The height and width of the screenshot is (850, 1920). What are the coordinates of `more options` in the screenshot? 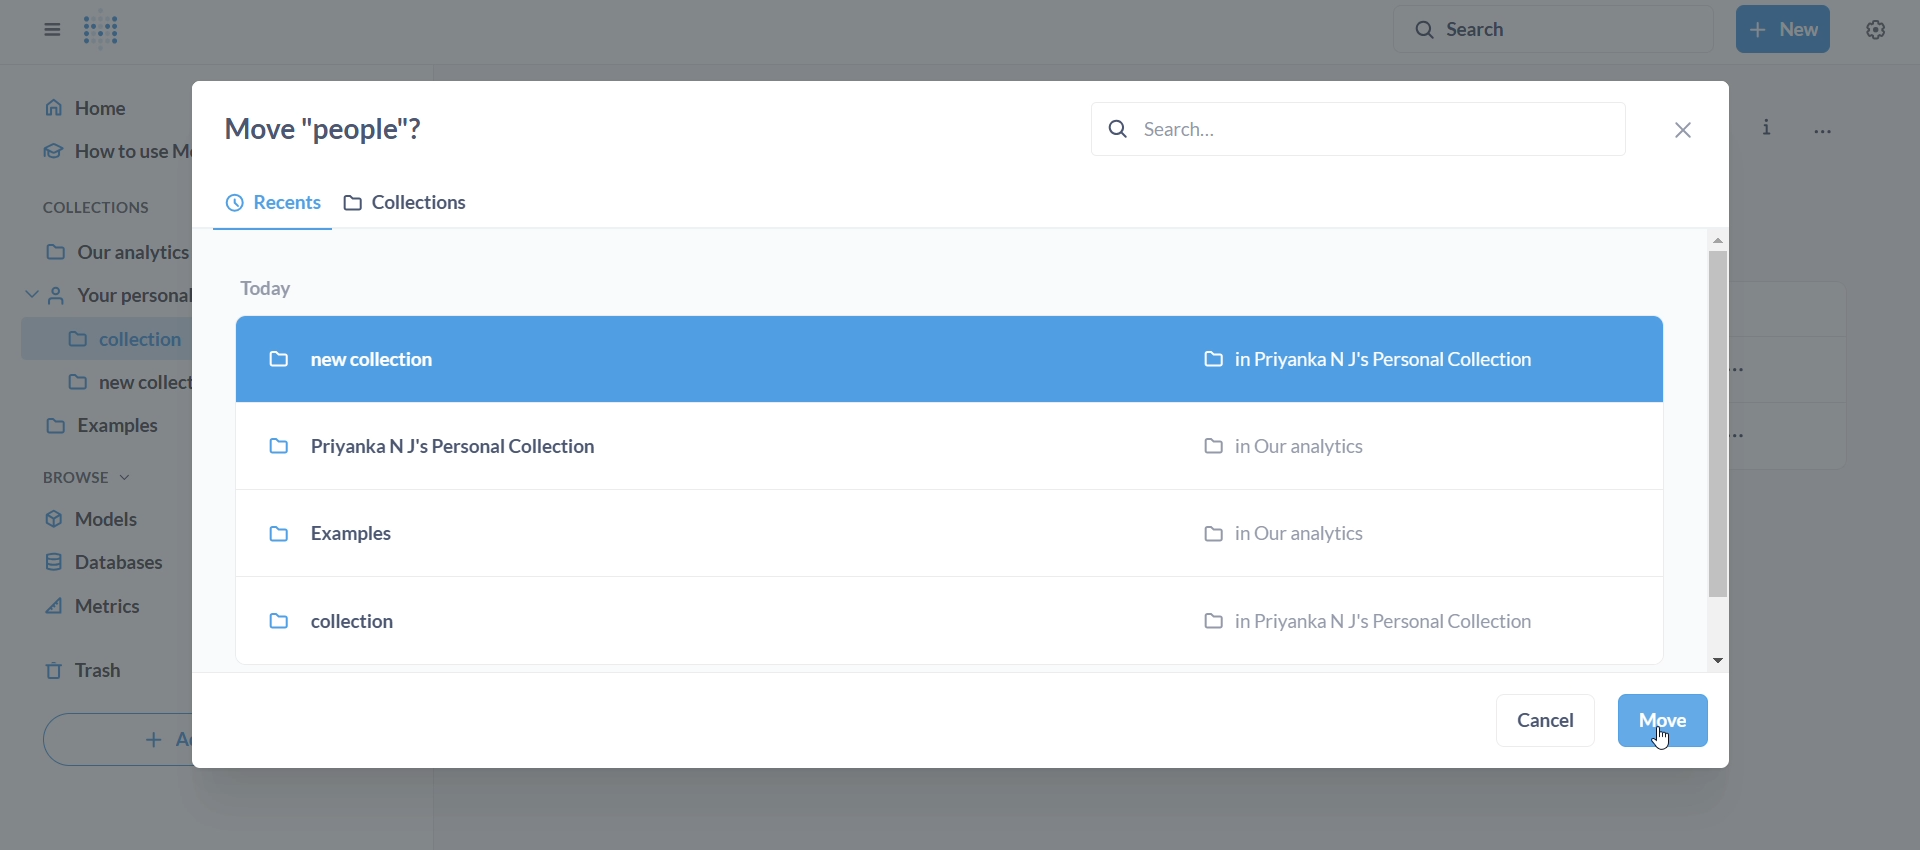 It's located at (1823, 128).